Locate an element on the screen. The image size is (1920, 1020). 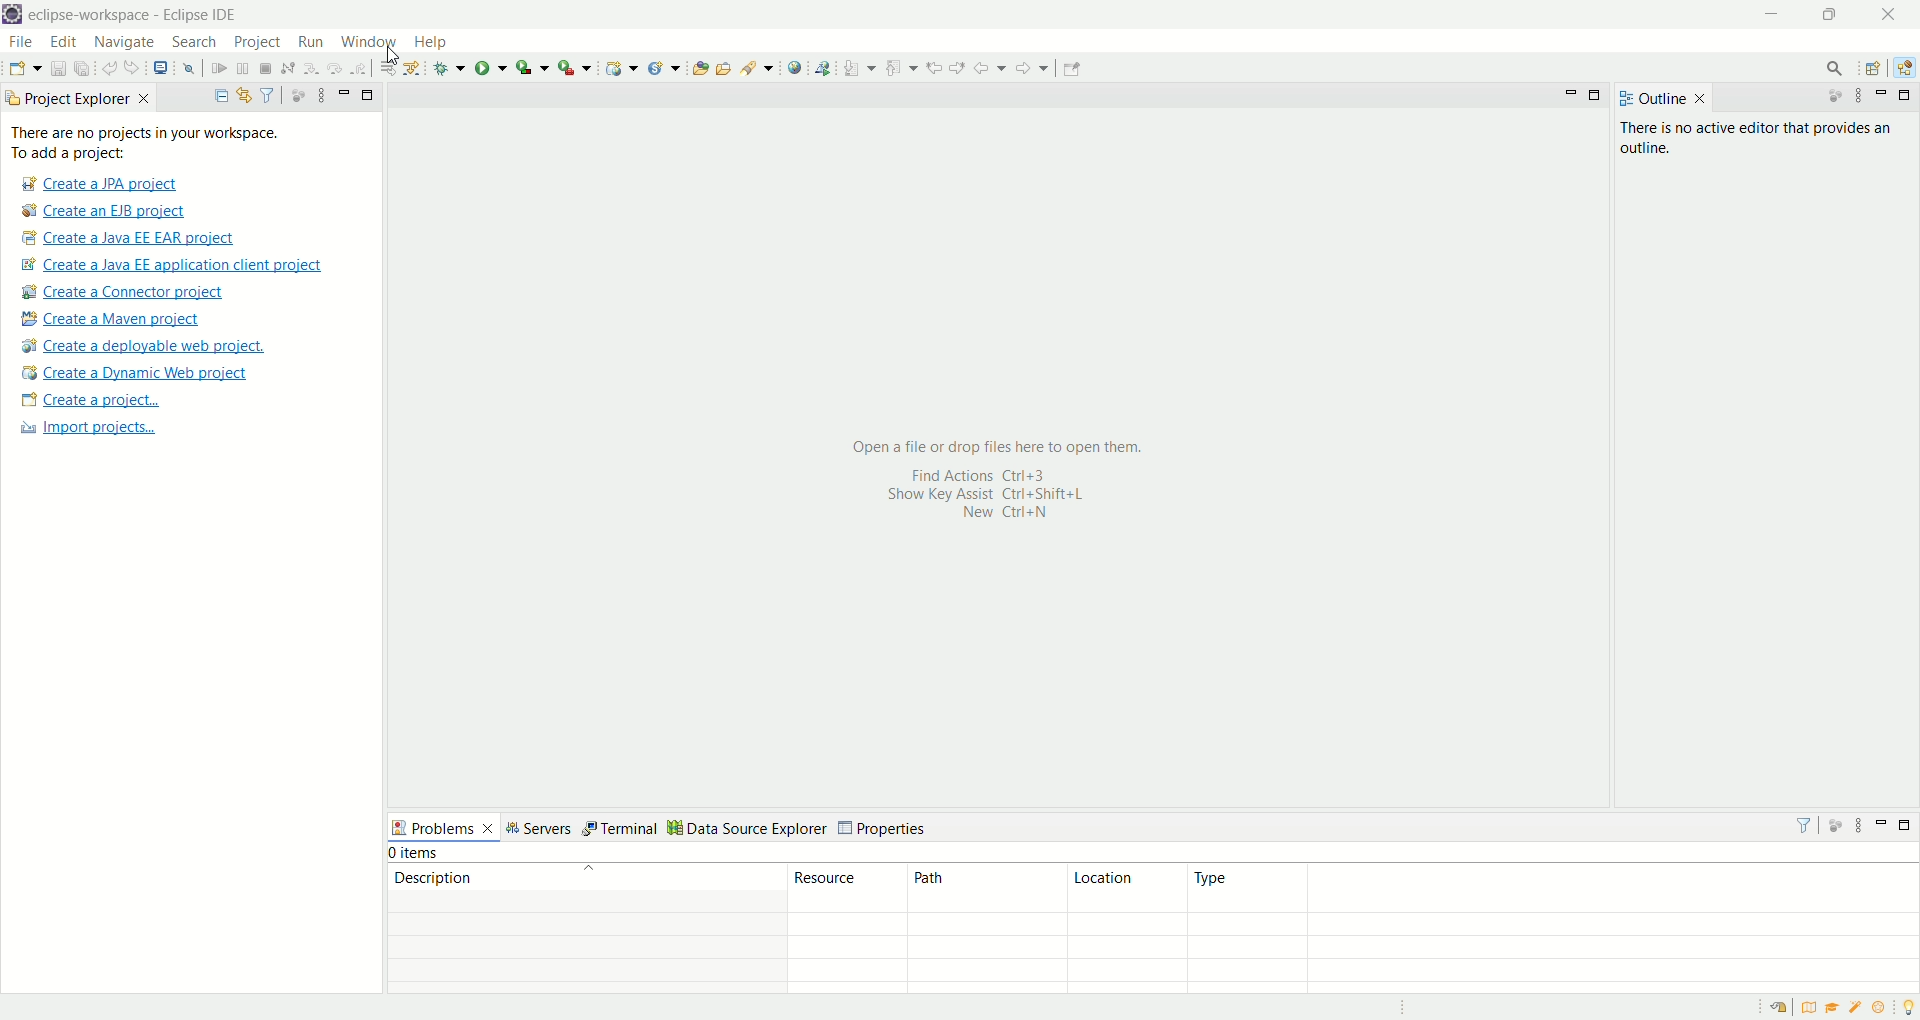
project explorer is located at coordinates (77, 99).